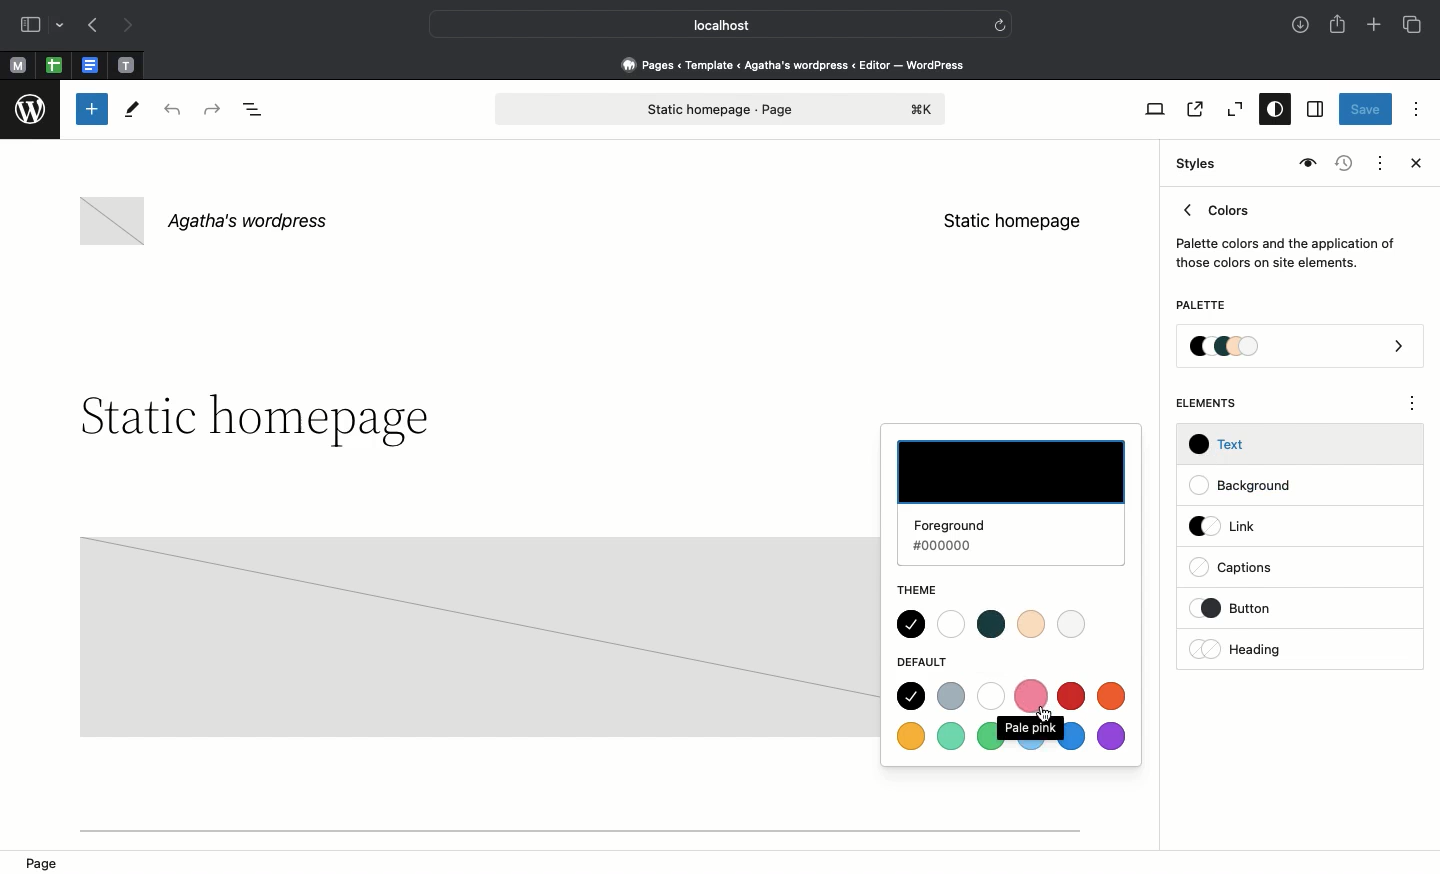 This screenshot has height=874, width=1440. What do you see at coordinates (215, 110) in the screenshot?
I see `Redo` at bounding box center [215, 110].